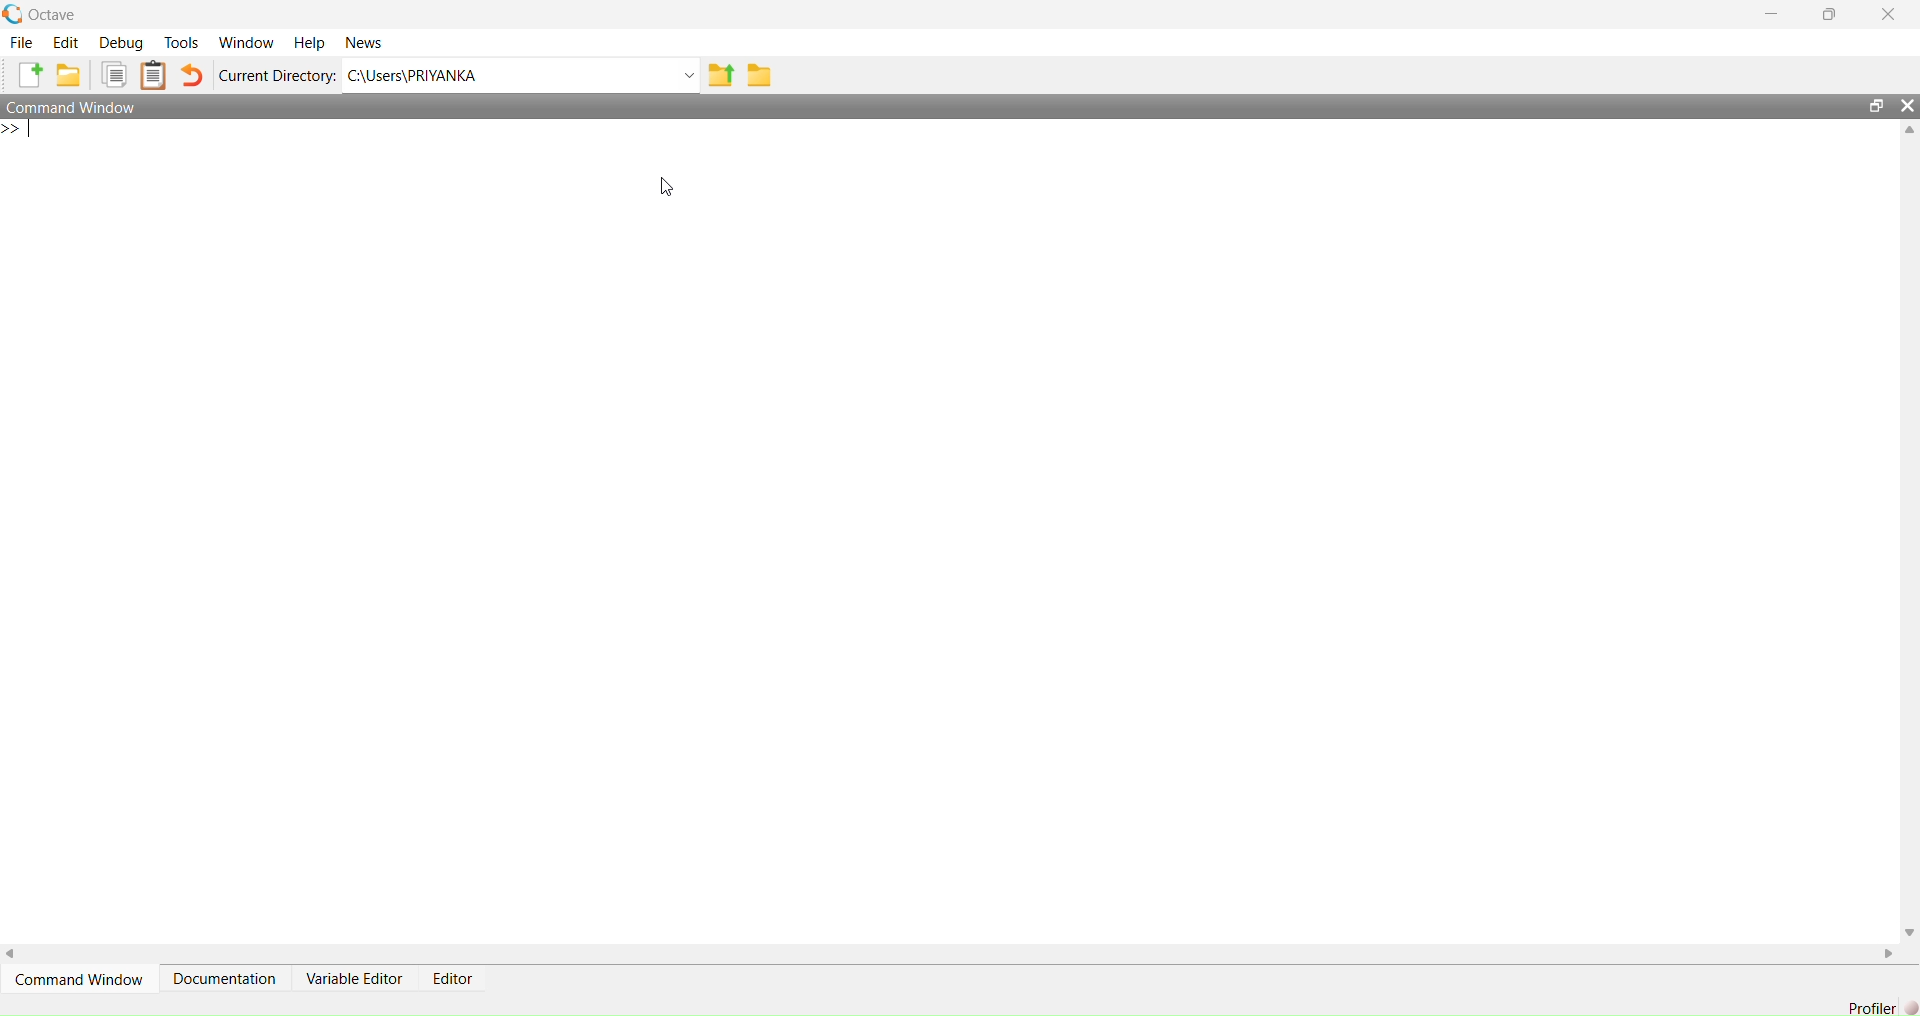 The height and width of the screenshot is (1016, 1920). I want to click on Tools, so click(181, 43).